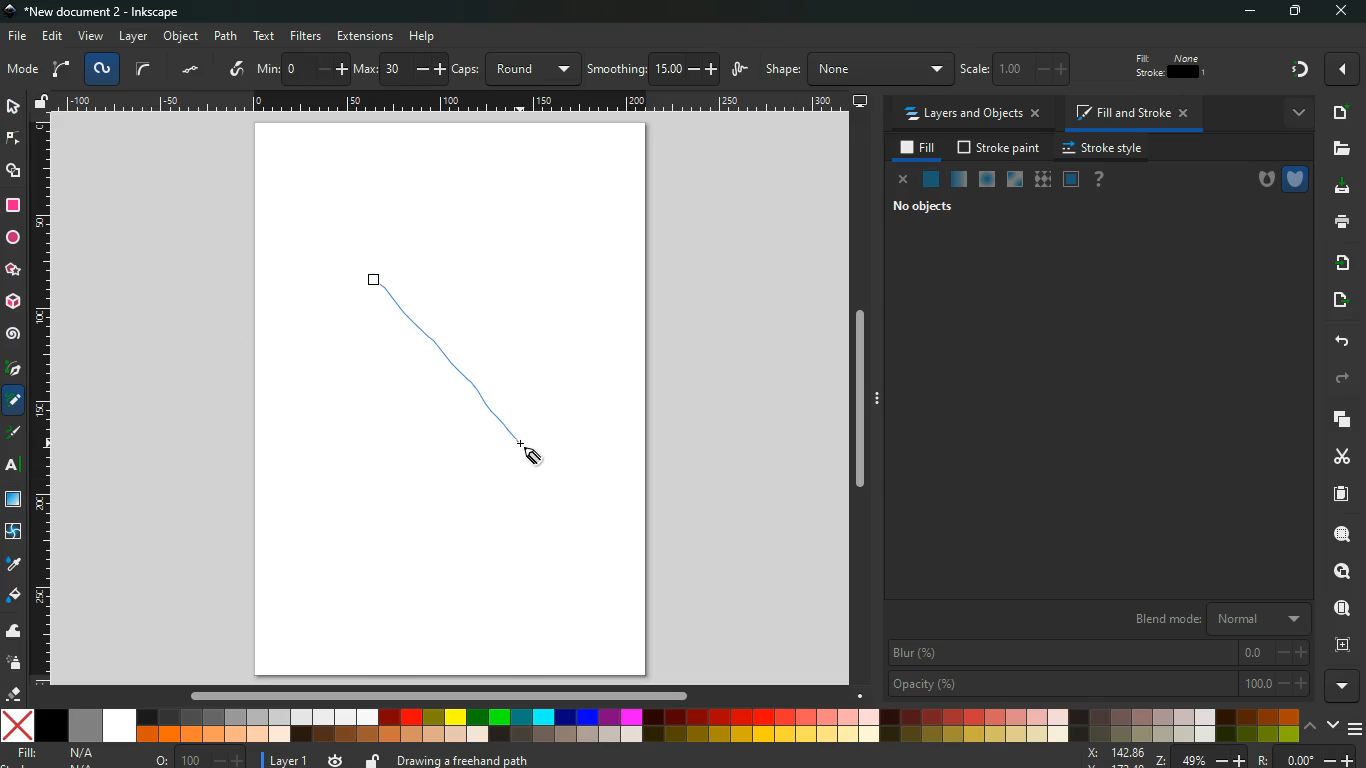  What do you see at coordinates (13, 141) in the screenshot?
I see `edge` at bounding box center [13, 141].